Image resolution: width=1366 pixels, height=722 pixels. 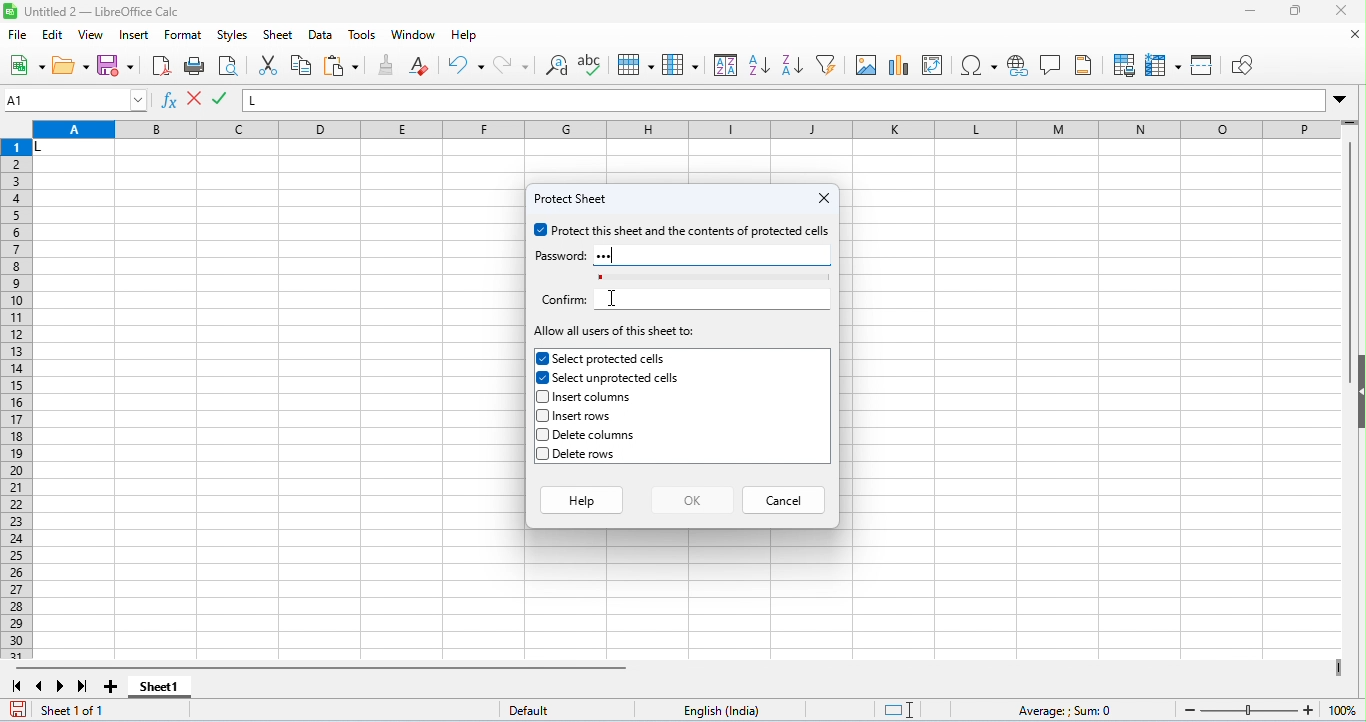 What do you see at coordinates (581, 455) in the screenshot?
I see `delete rows` at bounding box center [581, 455].